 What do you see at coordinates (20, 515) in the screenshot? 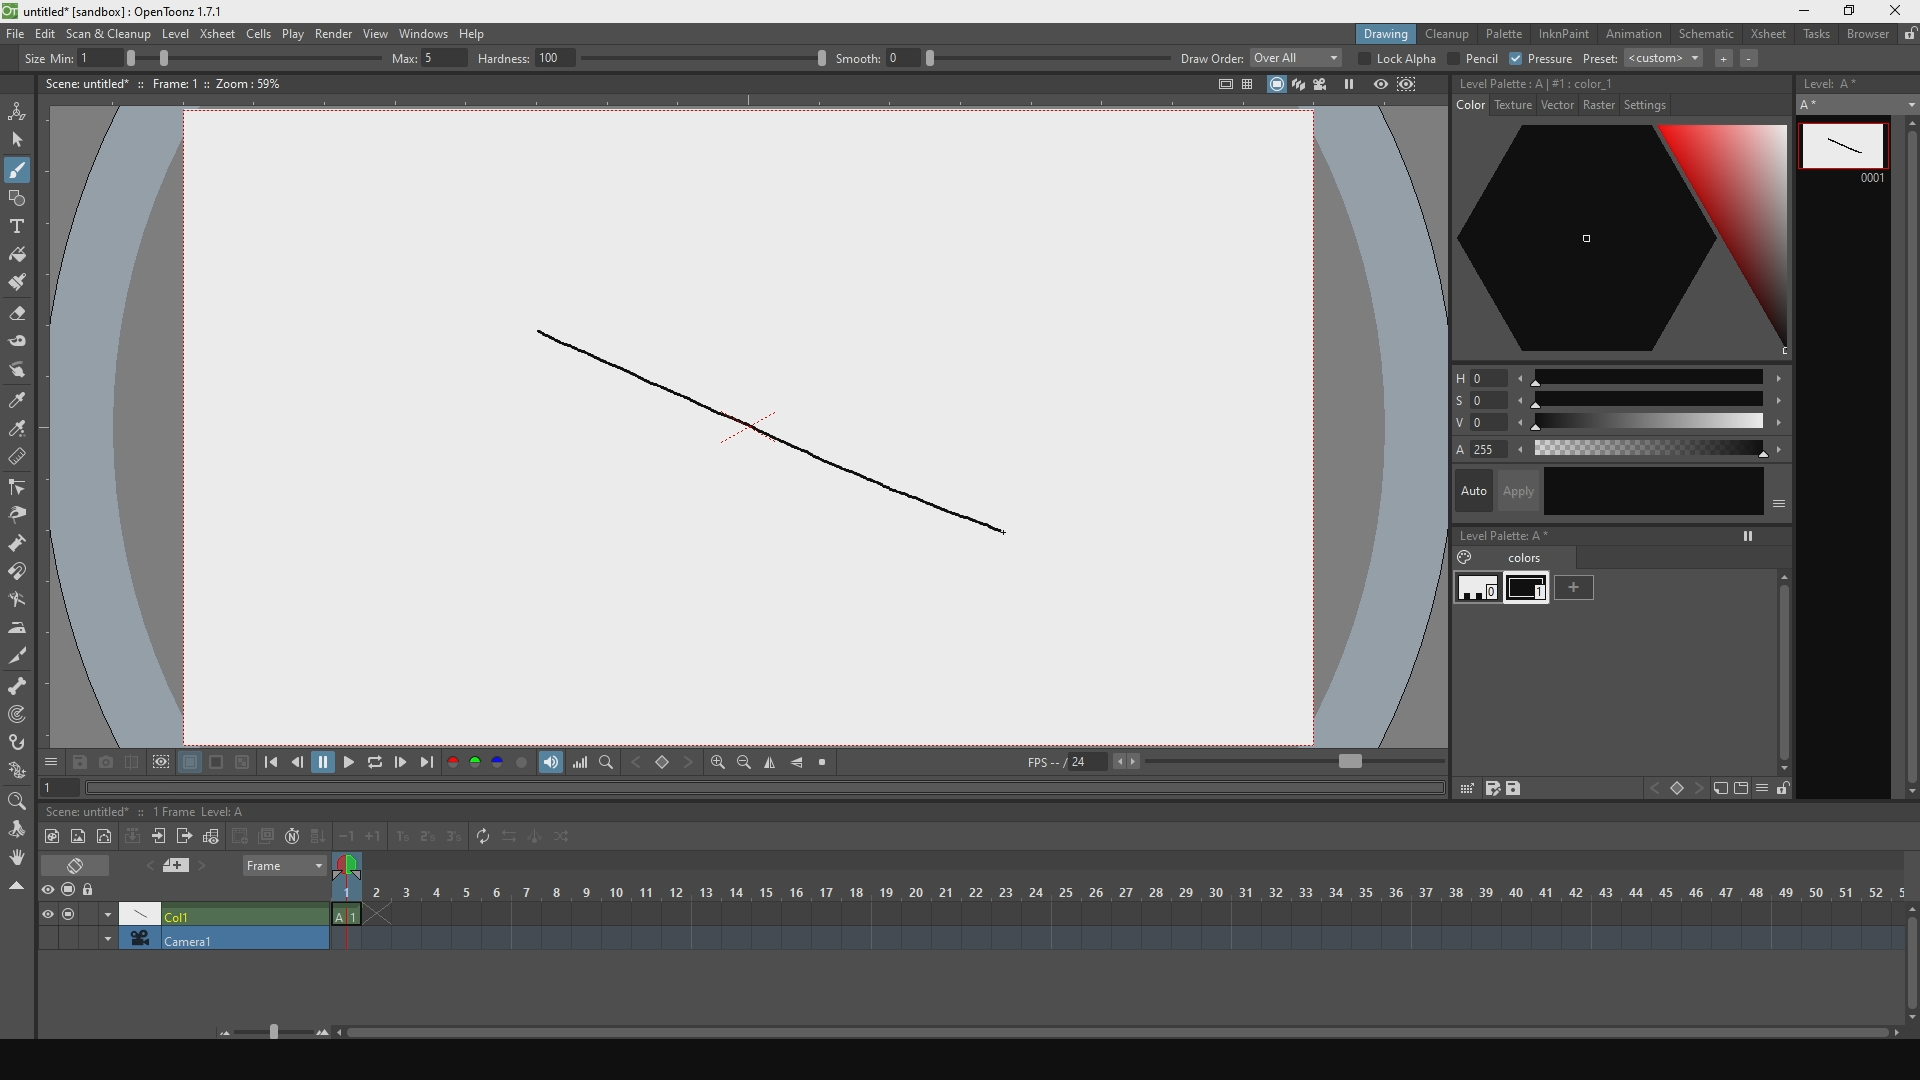
I see `pinch` at bounding box center [20, 515].